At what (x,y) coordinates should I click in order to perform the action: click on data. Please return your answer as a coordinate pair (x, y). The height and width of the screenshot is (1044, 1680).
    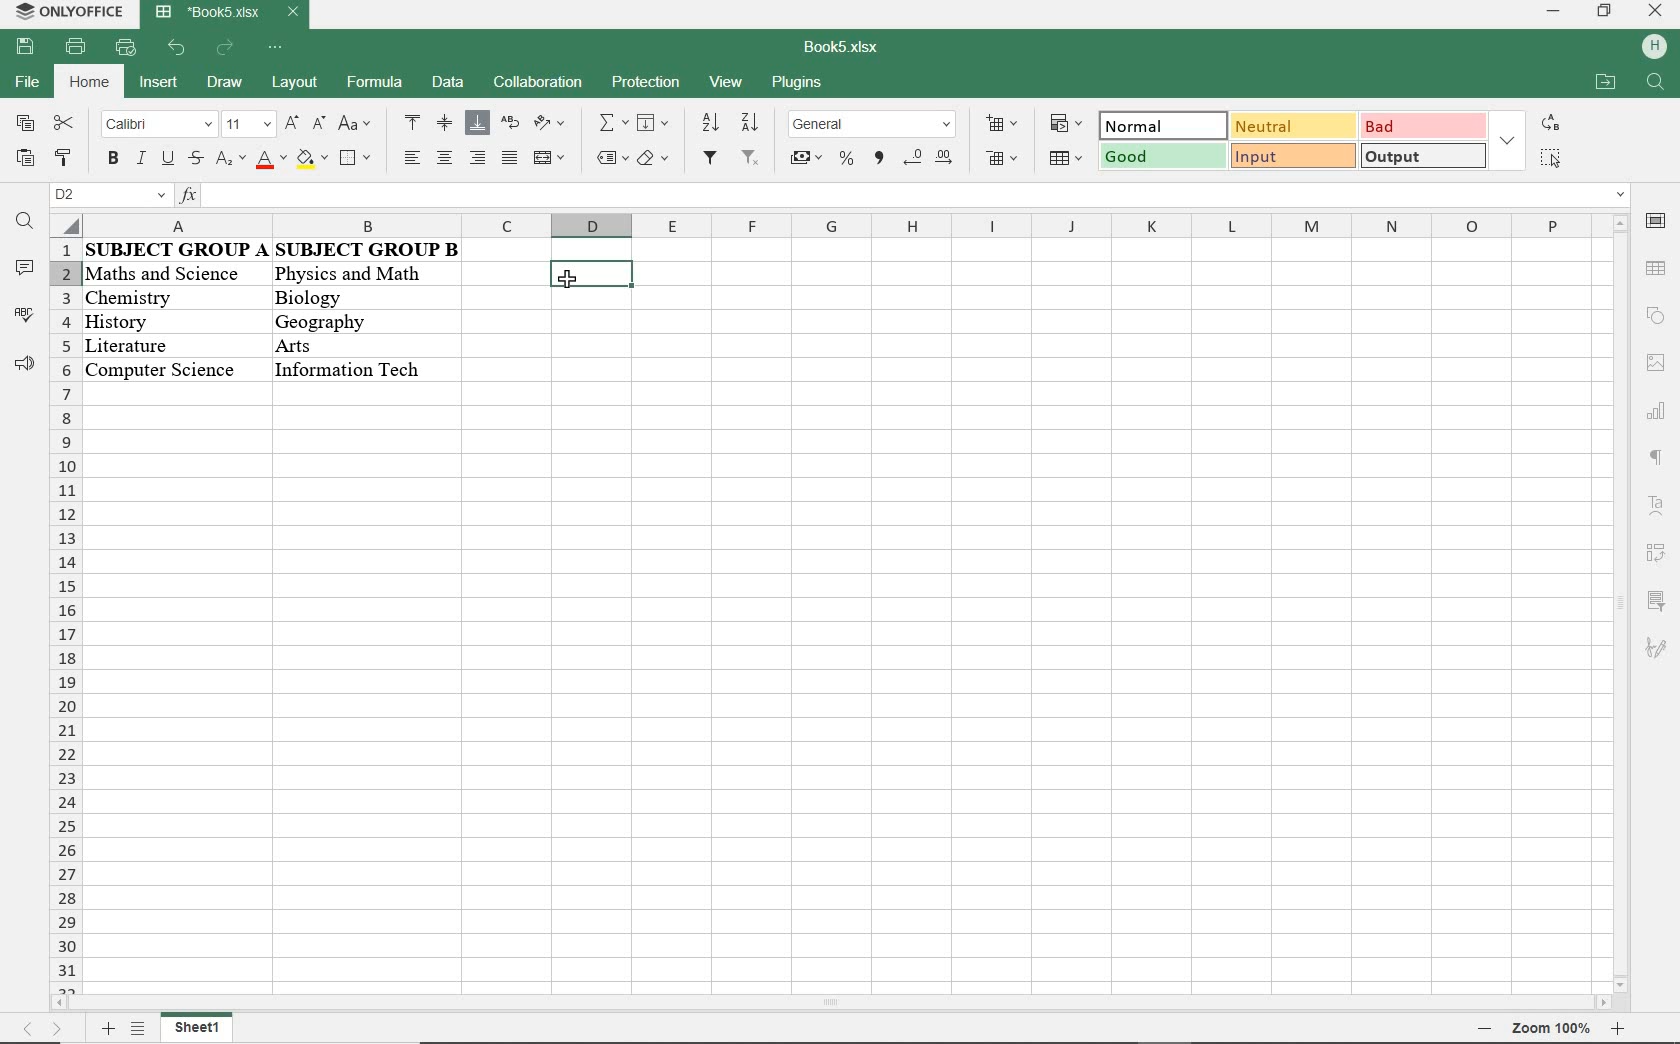
    Looking at the image, I should click on (448, 81).